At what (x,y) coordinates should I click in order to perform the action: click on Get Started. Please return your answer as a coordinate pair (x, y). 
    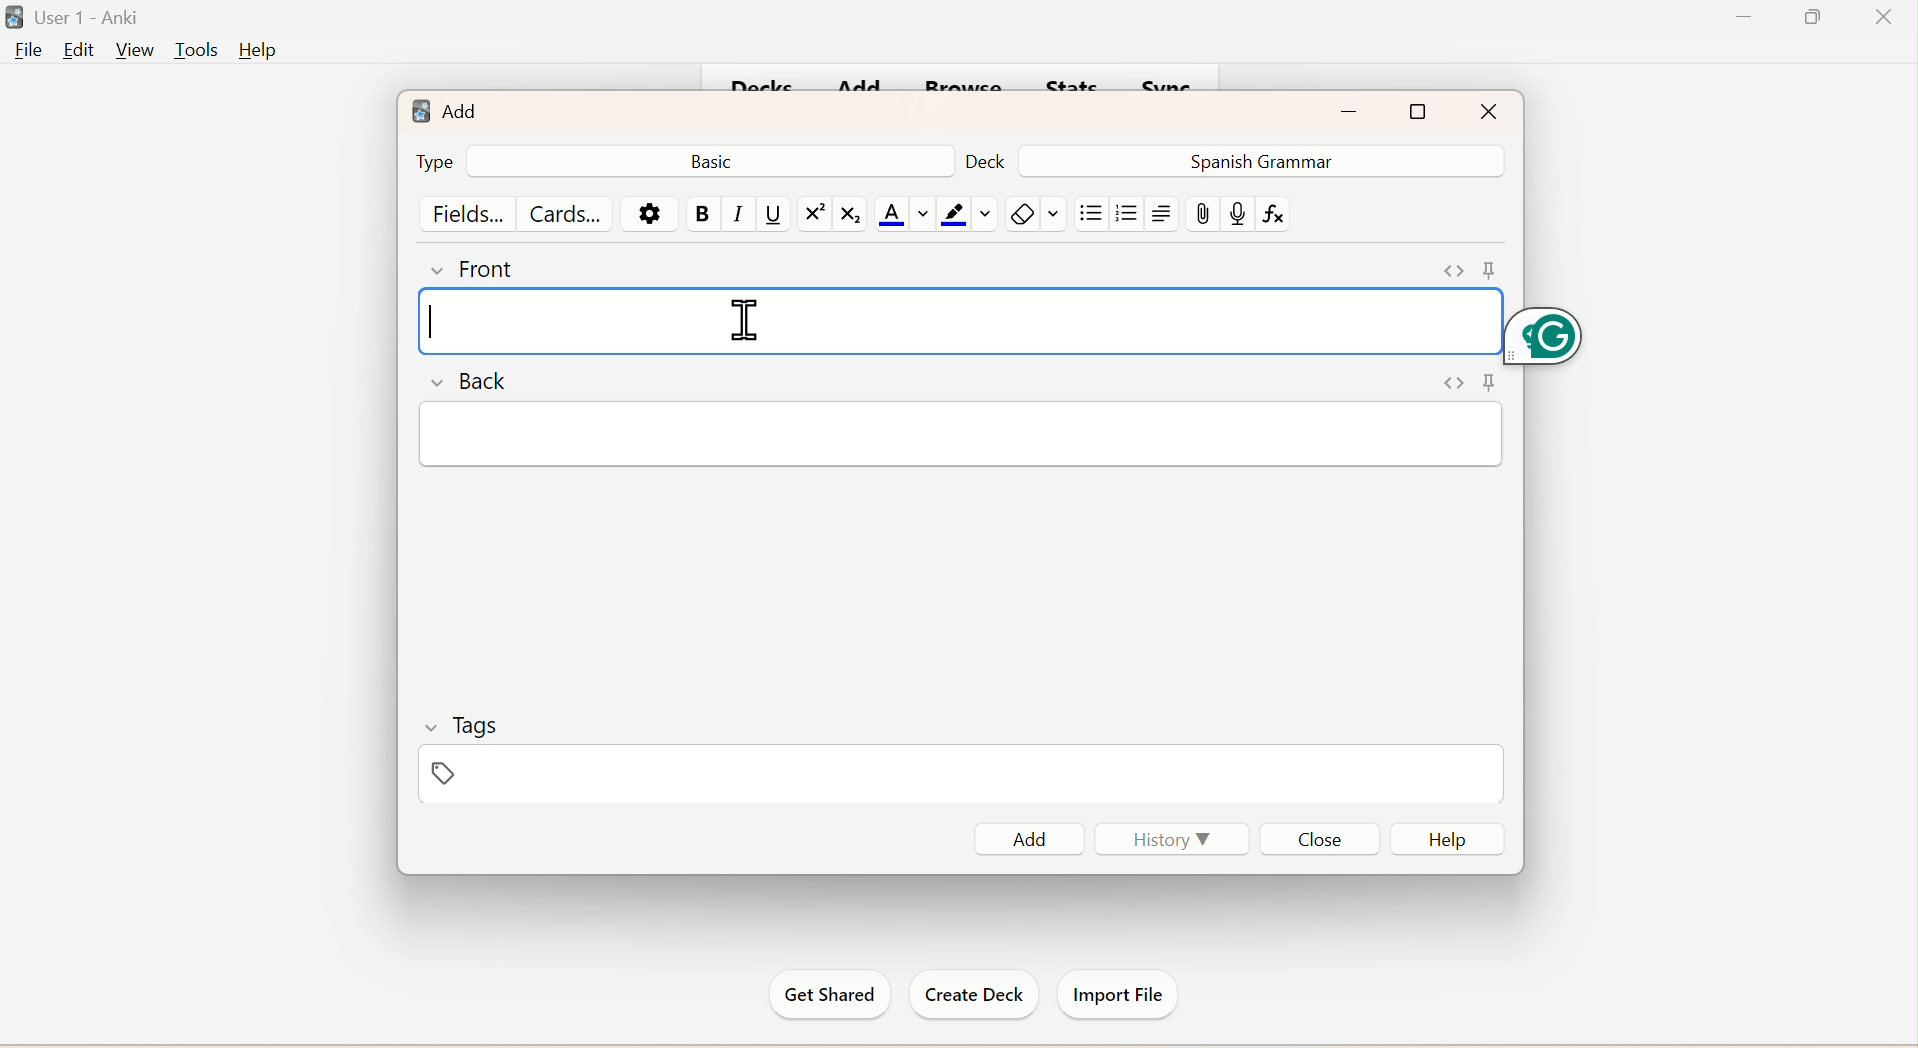
    Looking at the image, I should click on (832, 995).